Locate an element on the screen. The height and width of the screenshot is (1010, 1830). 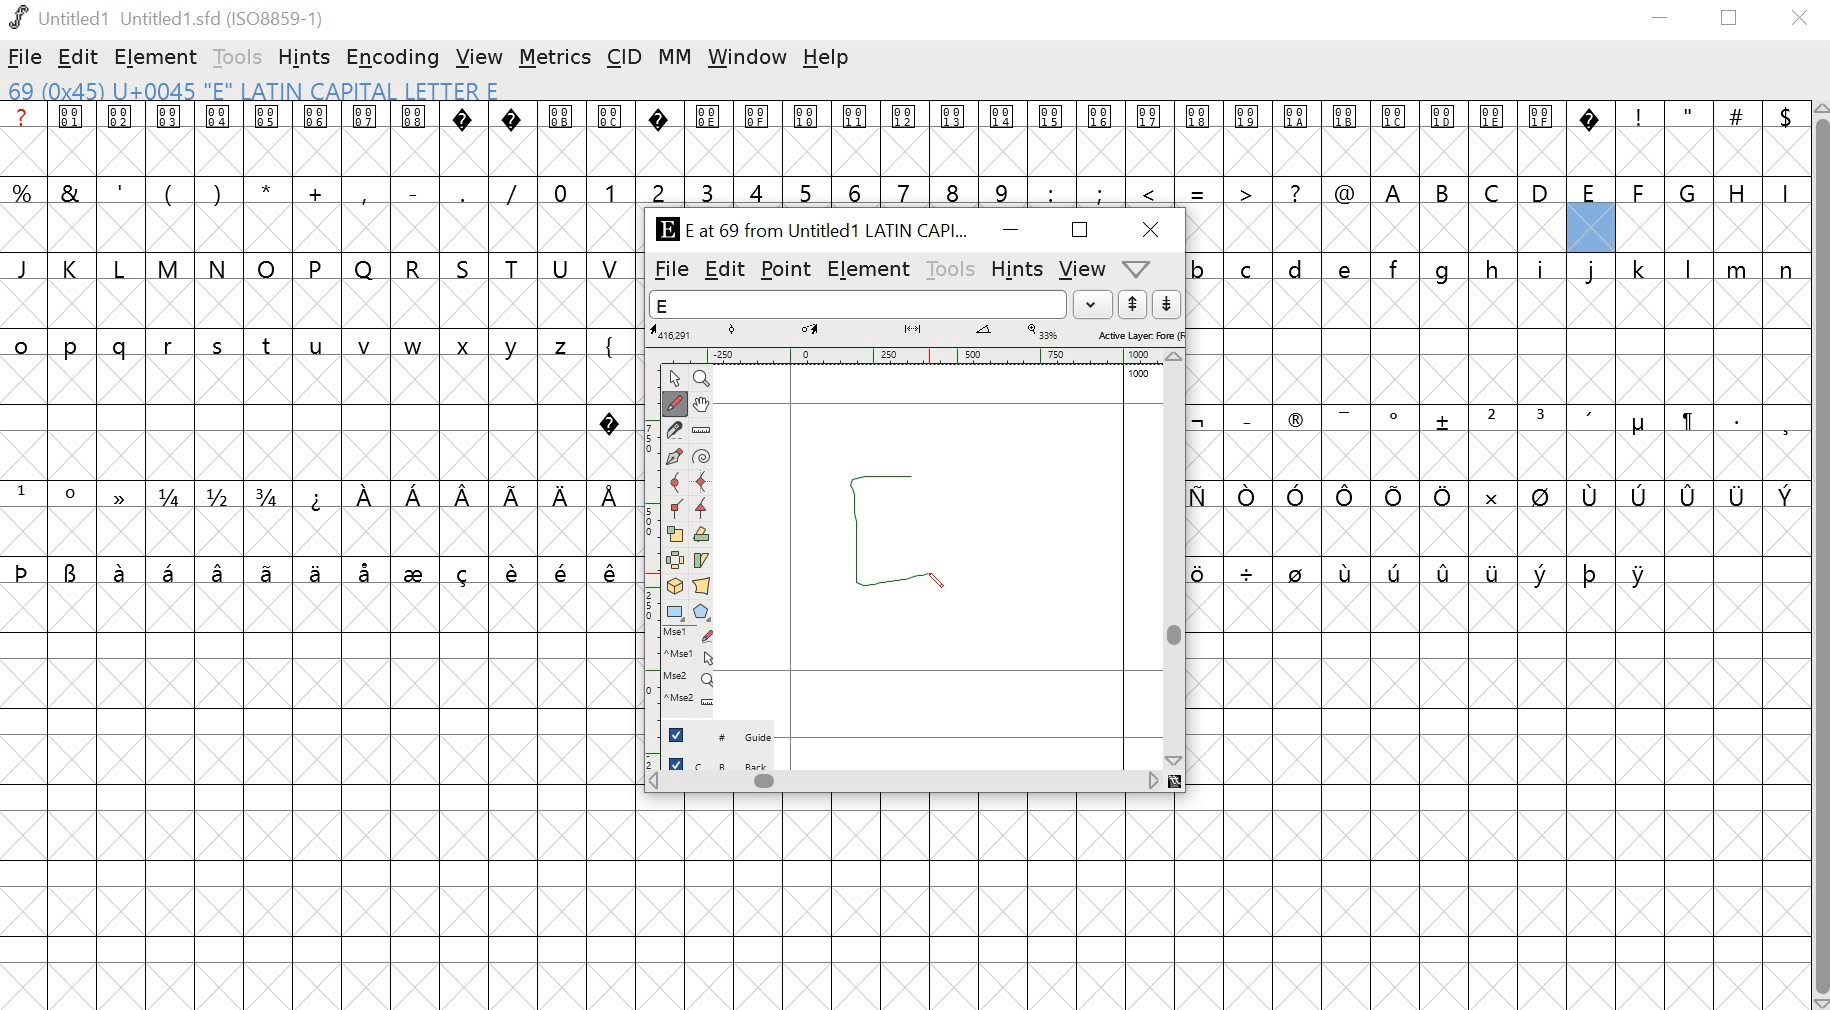
CID is located at coordinates (624, 59).